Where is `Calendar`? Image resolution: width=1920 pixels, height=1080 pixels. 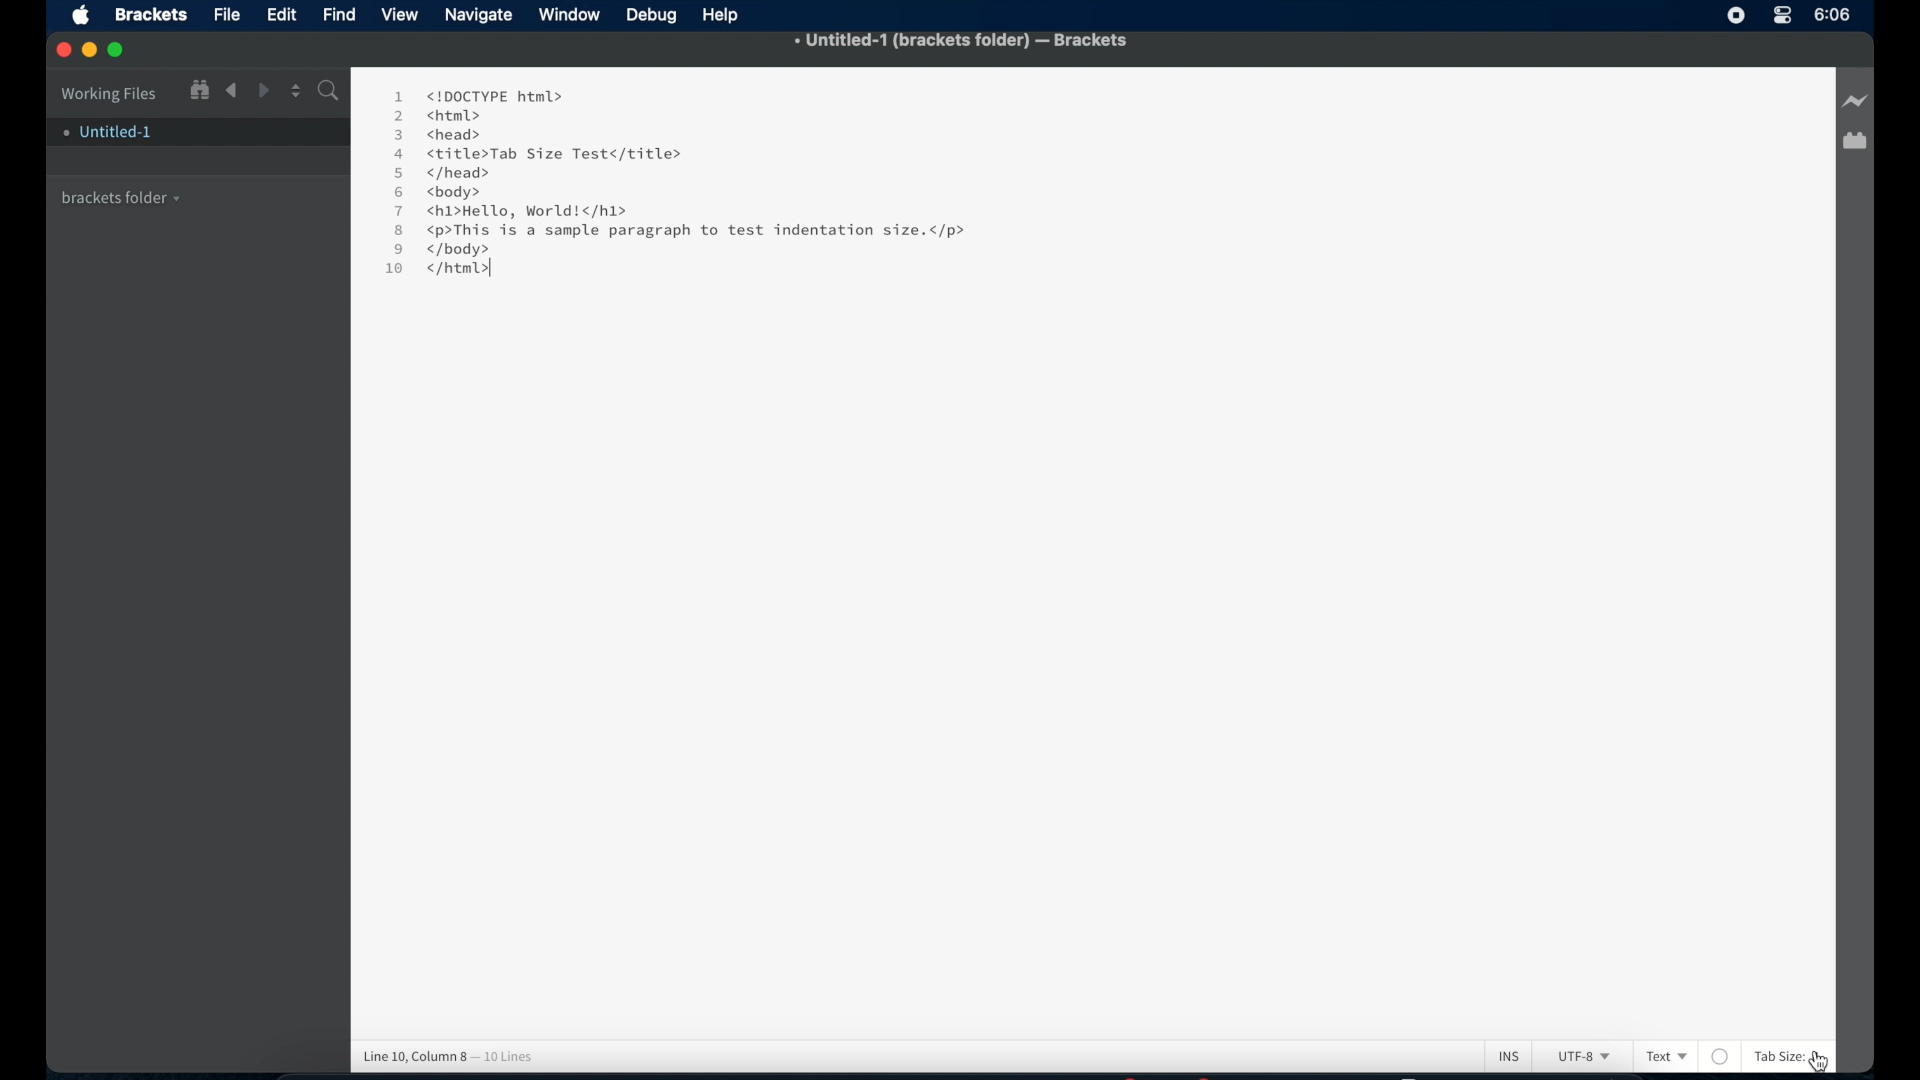 Calendar is located at coordinates (1854, 143).